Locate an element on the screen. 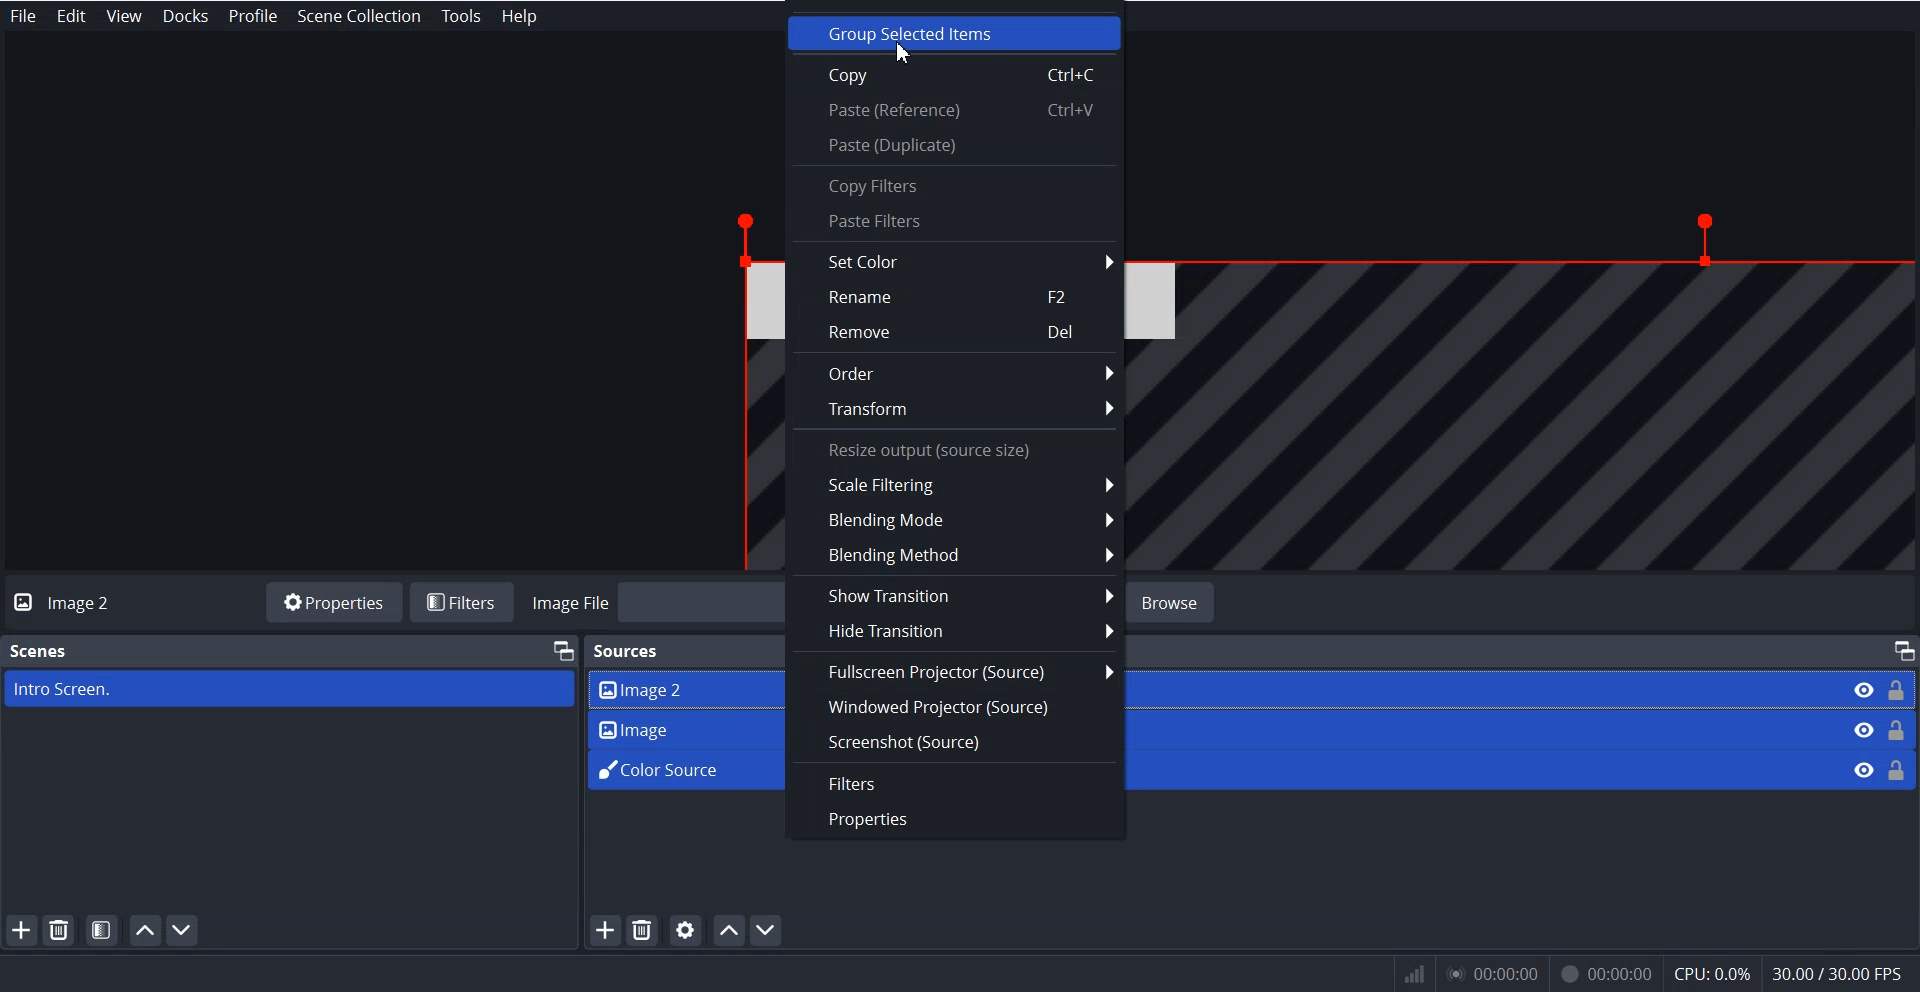 The image size is (1920, 992). Ctrl+C is located at coordinates (1062, 75).